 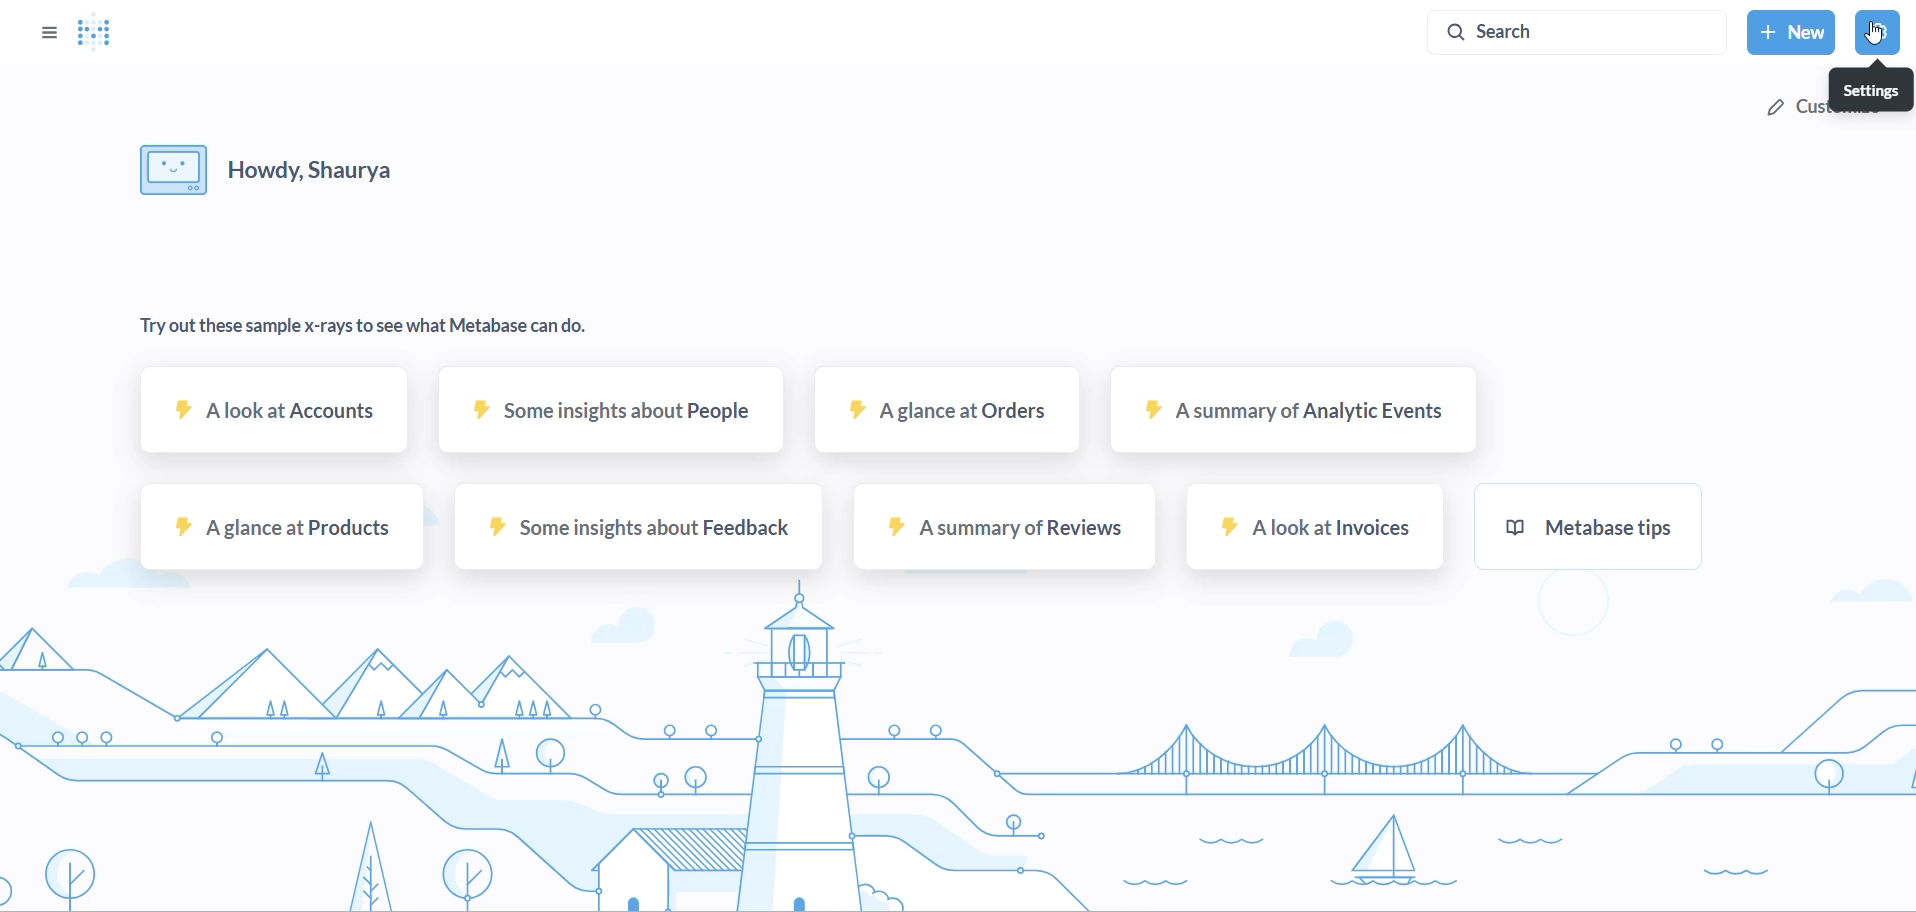 What do you see at coordinates (257, 414) in the screenshot?
I see `A look at accounts sample` at bounding box center [257, 414].